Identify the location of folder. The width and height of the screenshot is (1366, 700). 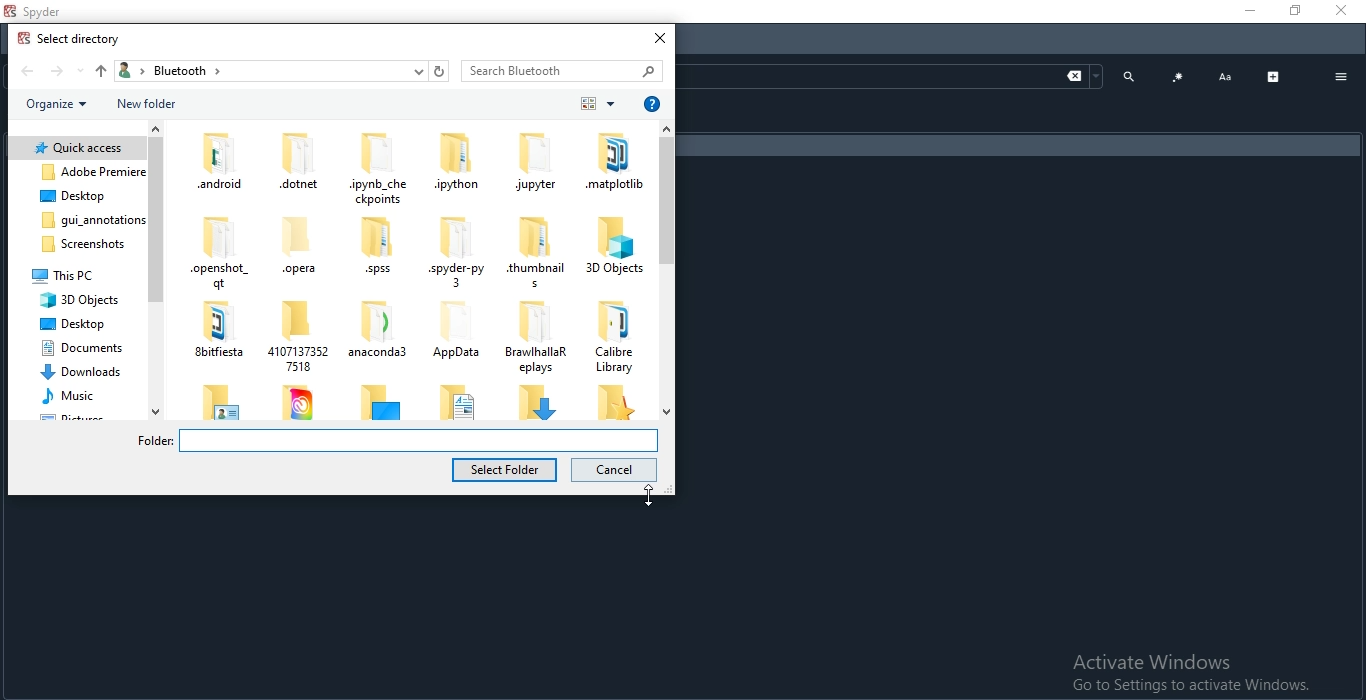
(299, 401).